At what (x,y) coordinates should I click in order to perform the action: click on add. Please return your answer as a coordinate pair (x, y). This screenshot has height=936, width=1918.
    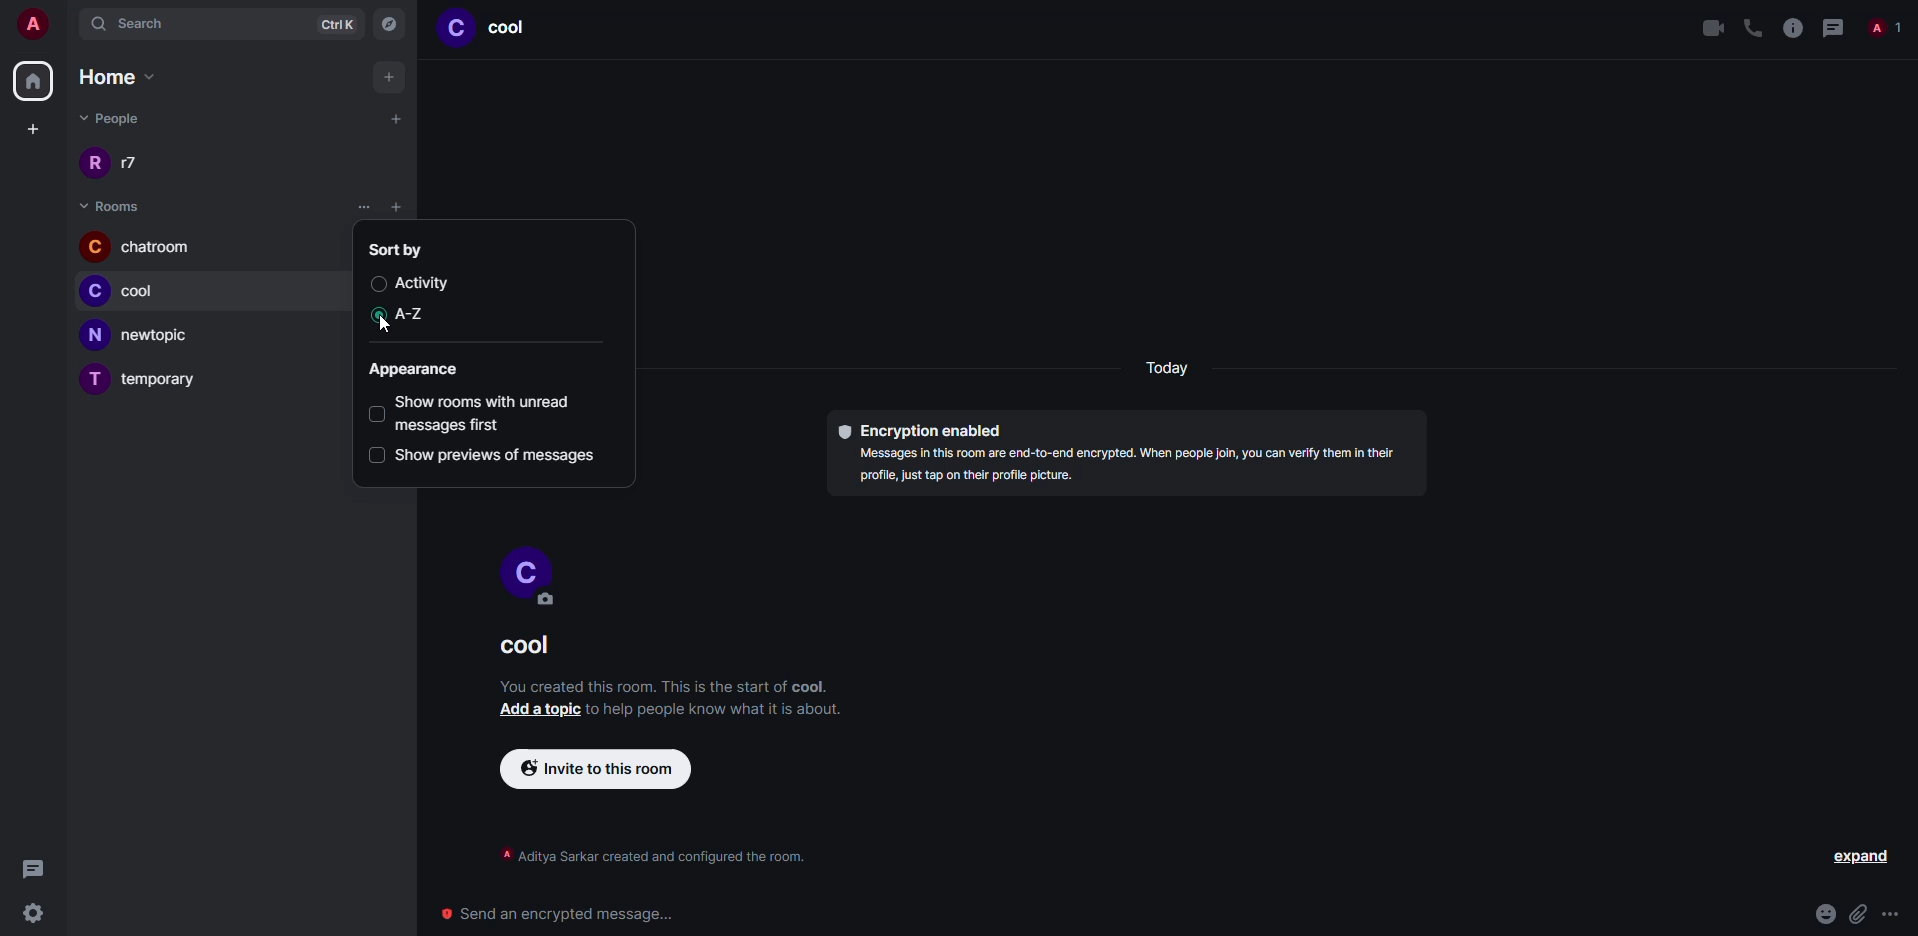
    Looking at the image, I should click on (389, 76).